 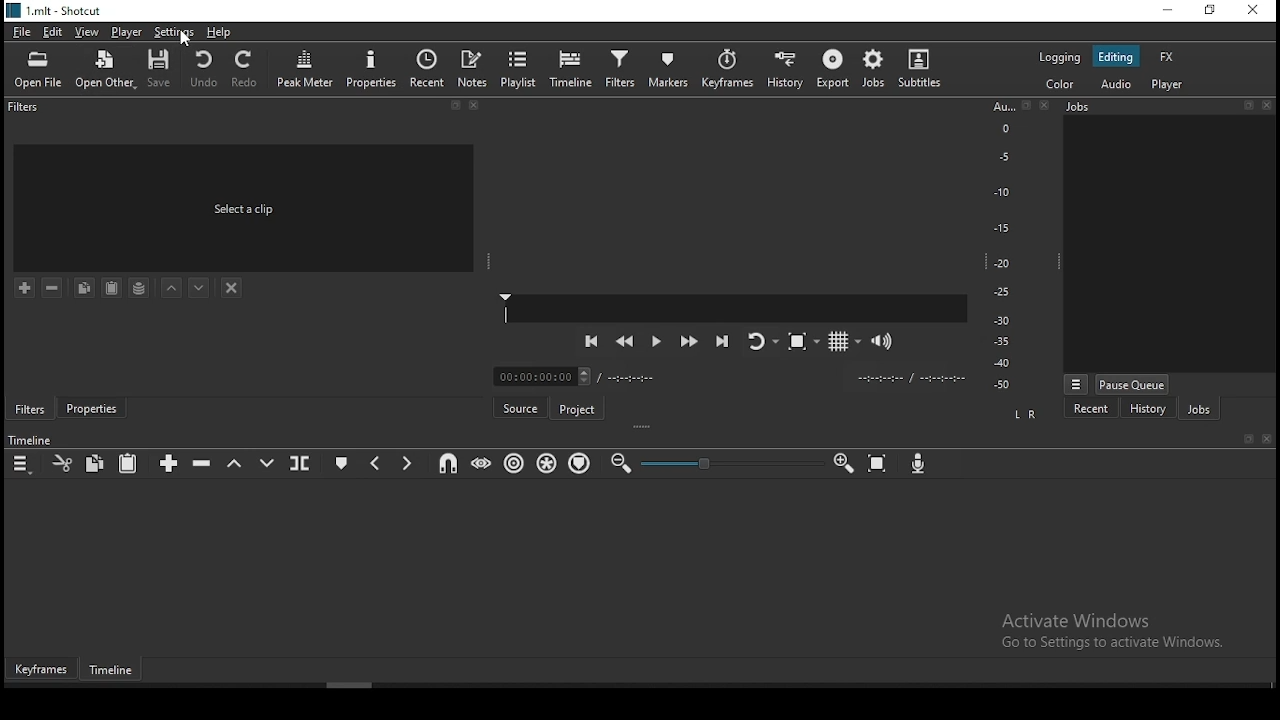 I want to click on history, so click(x=786, y=67).